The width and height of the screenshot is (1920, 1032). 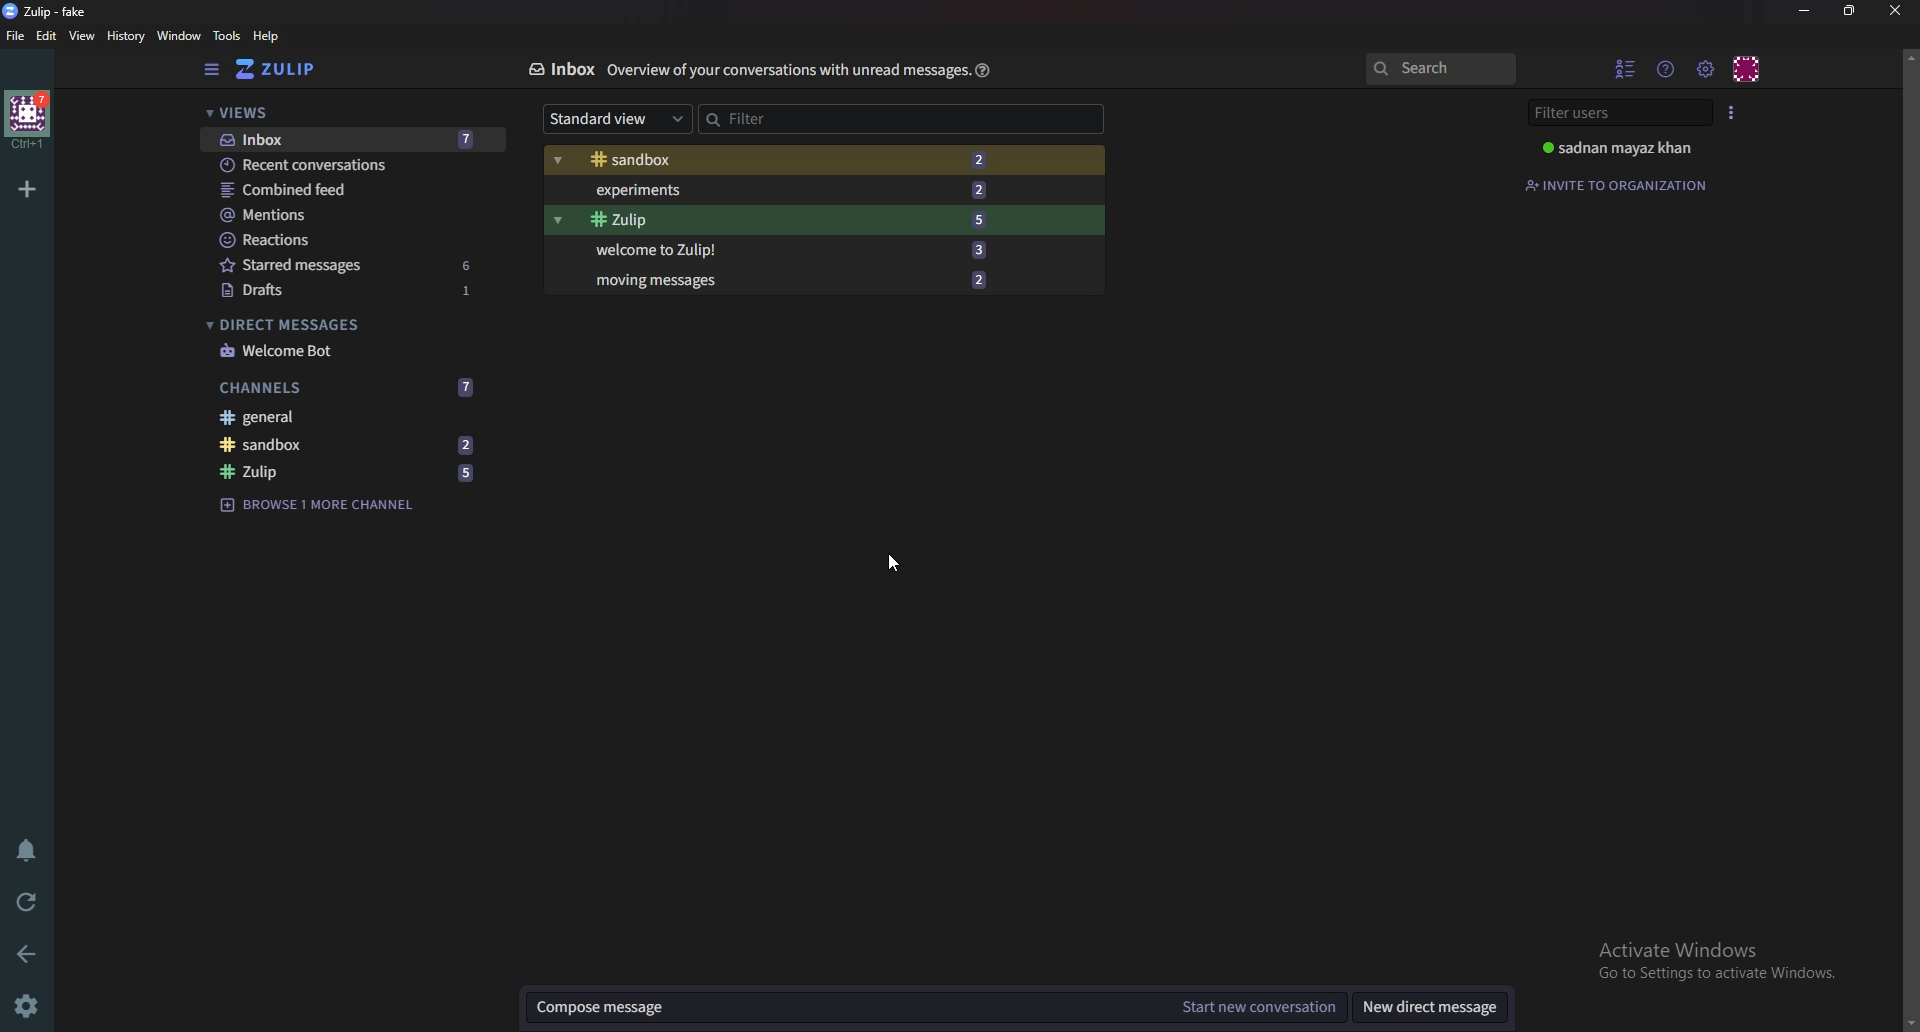 I want to click on Help menu, so click(x=1666, y=68).